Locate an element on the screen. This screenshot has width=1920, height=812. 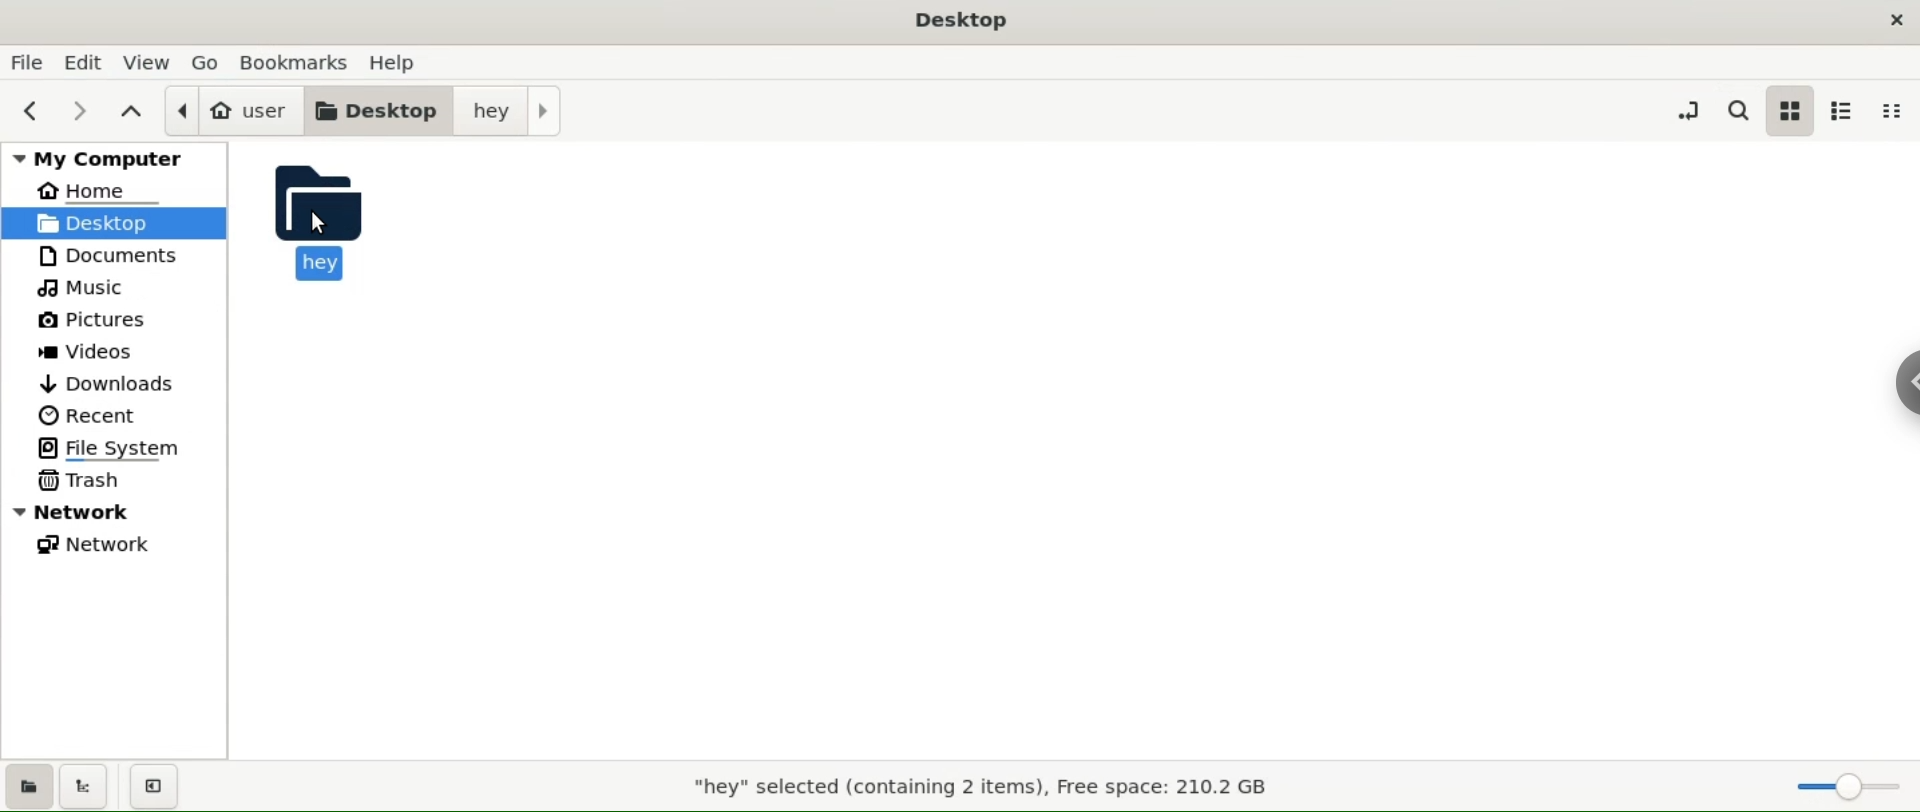
pictures is located at coordinates (90, 320).